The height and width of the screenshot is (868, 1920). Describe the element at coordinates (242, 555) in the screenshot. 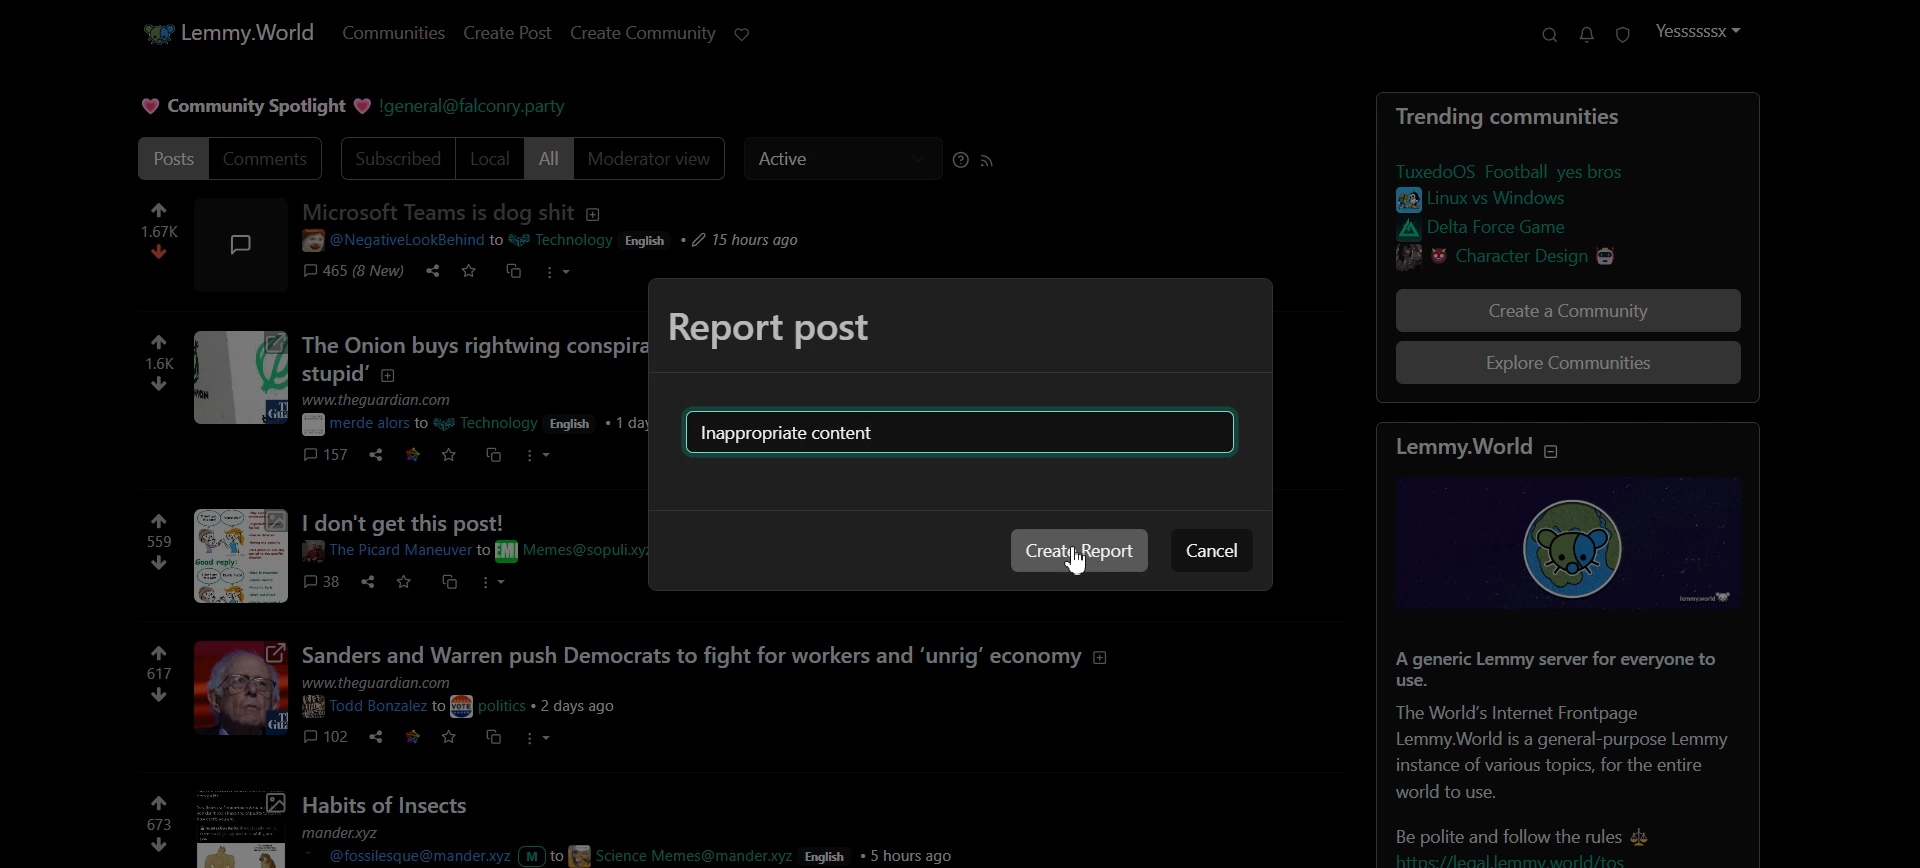

I see `image` at that location.